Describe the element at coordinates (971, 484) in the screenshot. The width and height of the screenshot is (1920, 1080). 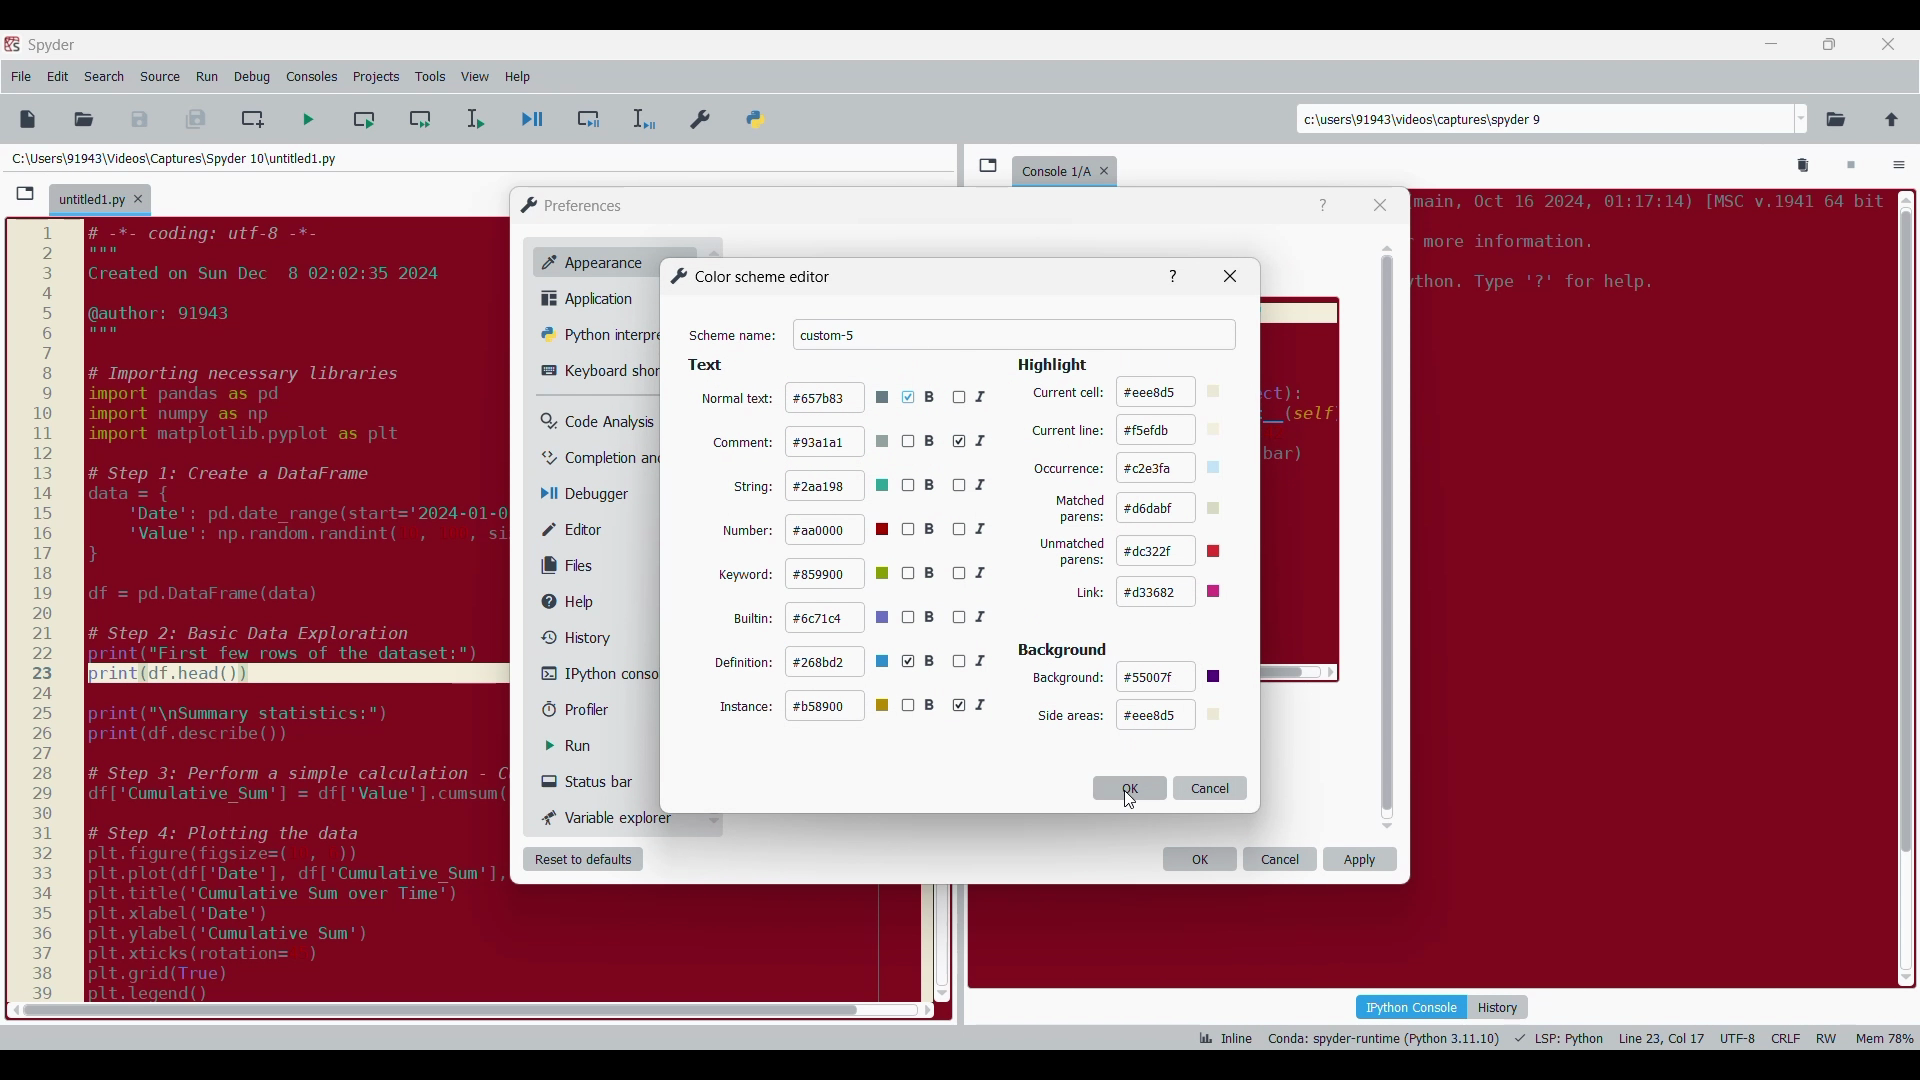
I see `I` at that location.